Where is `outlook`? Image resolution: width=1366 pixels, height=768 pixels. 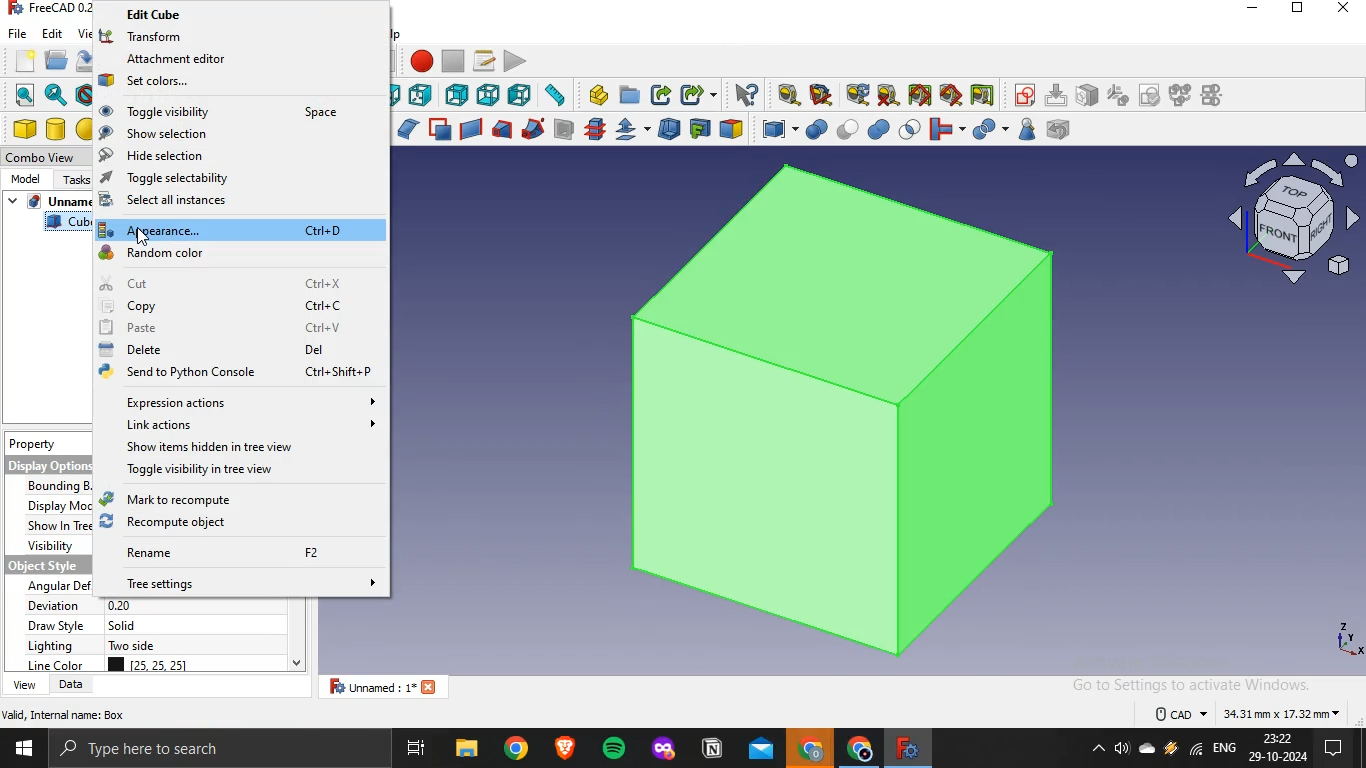 outlook is located at coordinates (762, 751).